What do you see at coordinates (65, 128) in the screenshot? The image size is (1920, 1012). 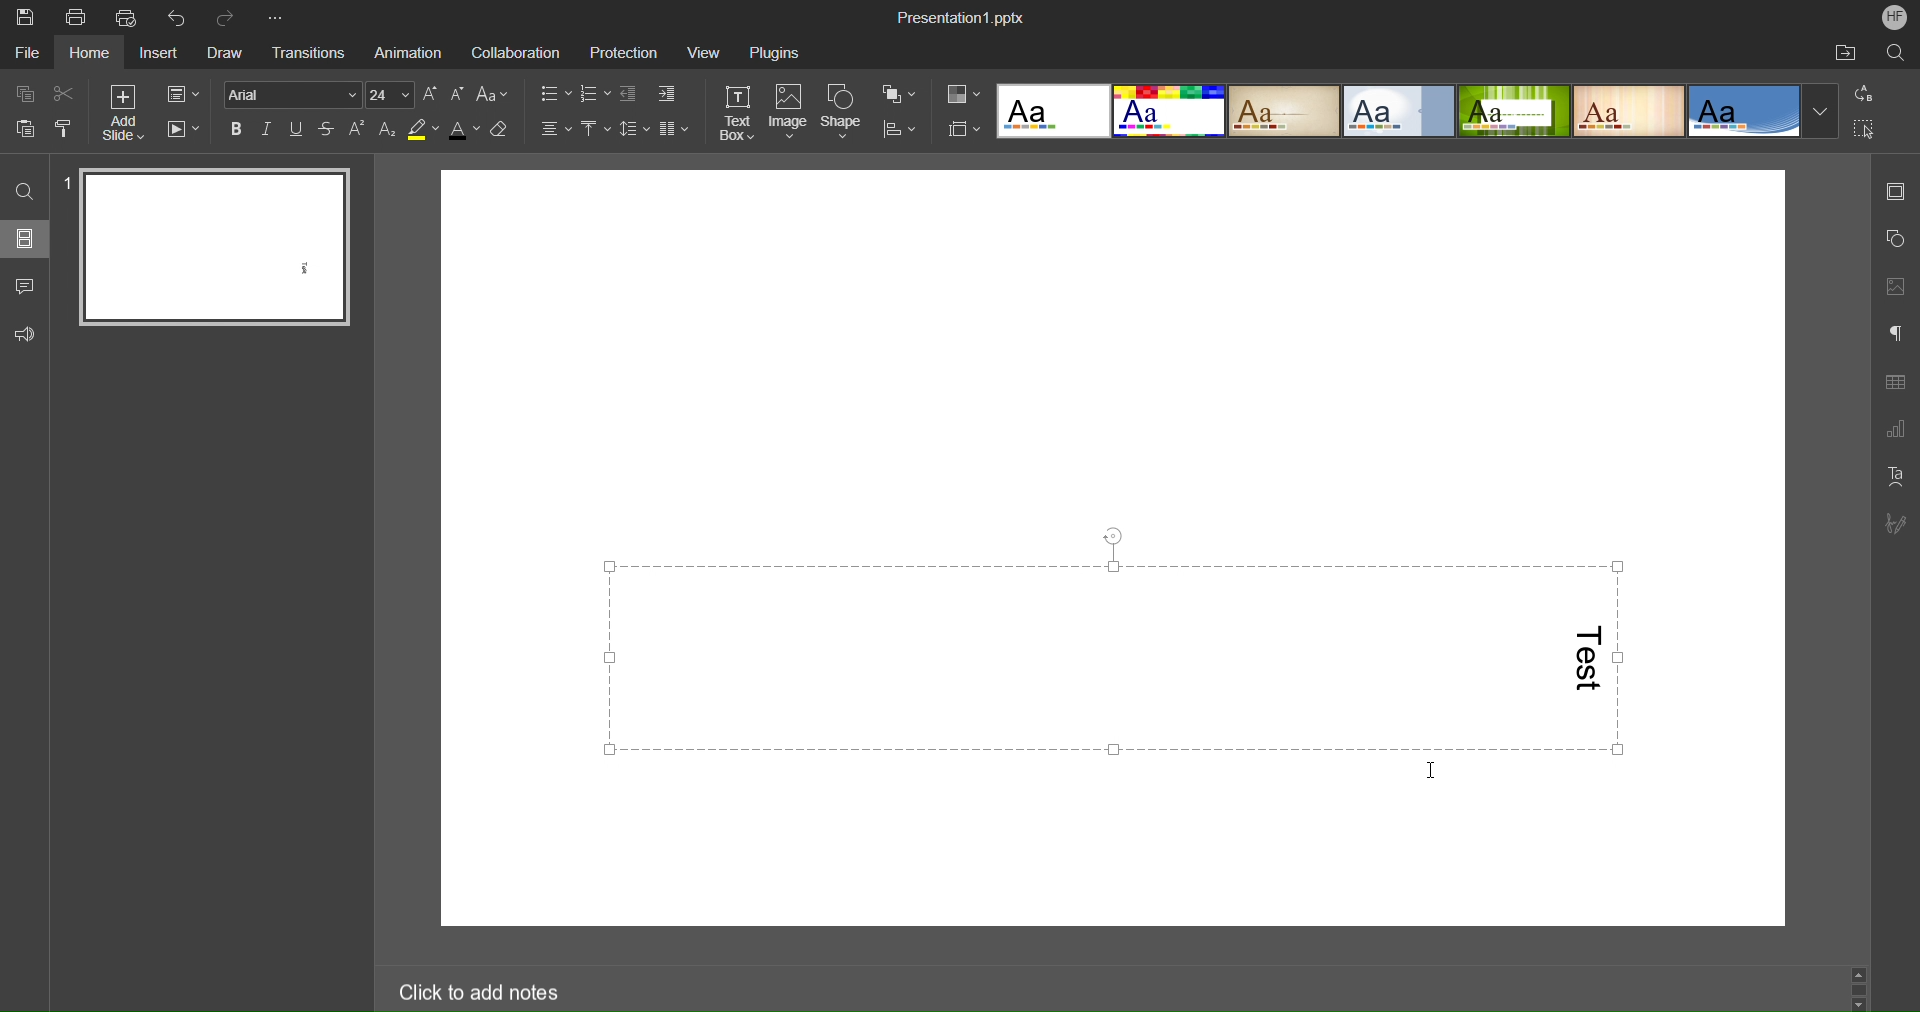 I see `Copy Style` at bounding box center [65, 128].